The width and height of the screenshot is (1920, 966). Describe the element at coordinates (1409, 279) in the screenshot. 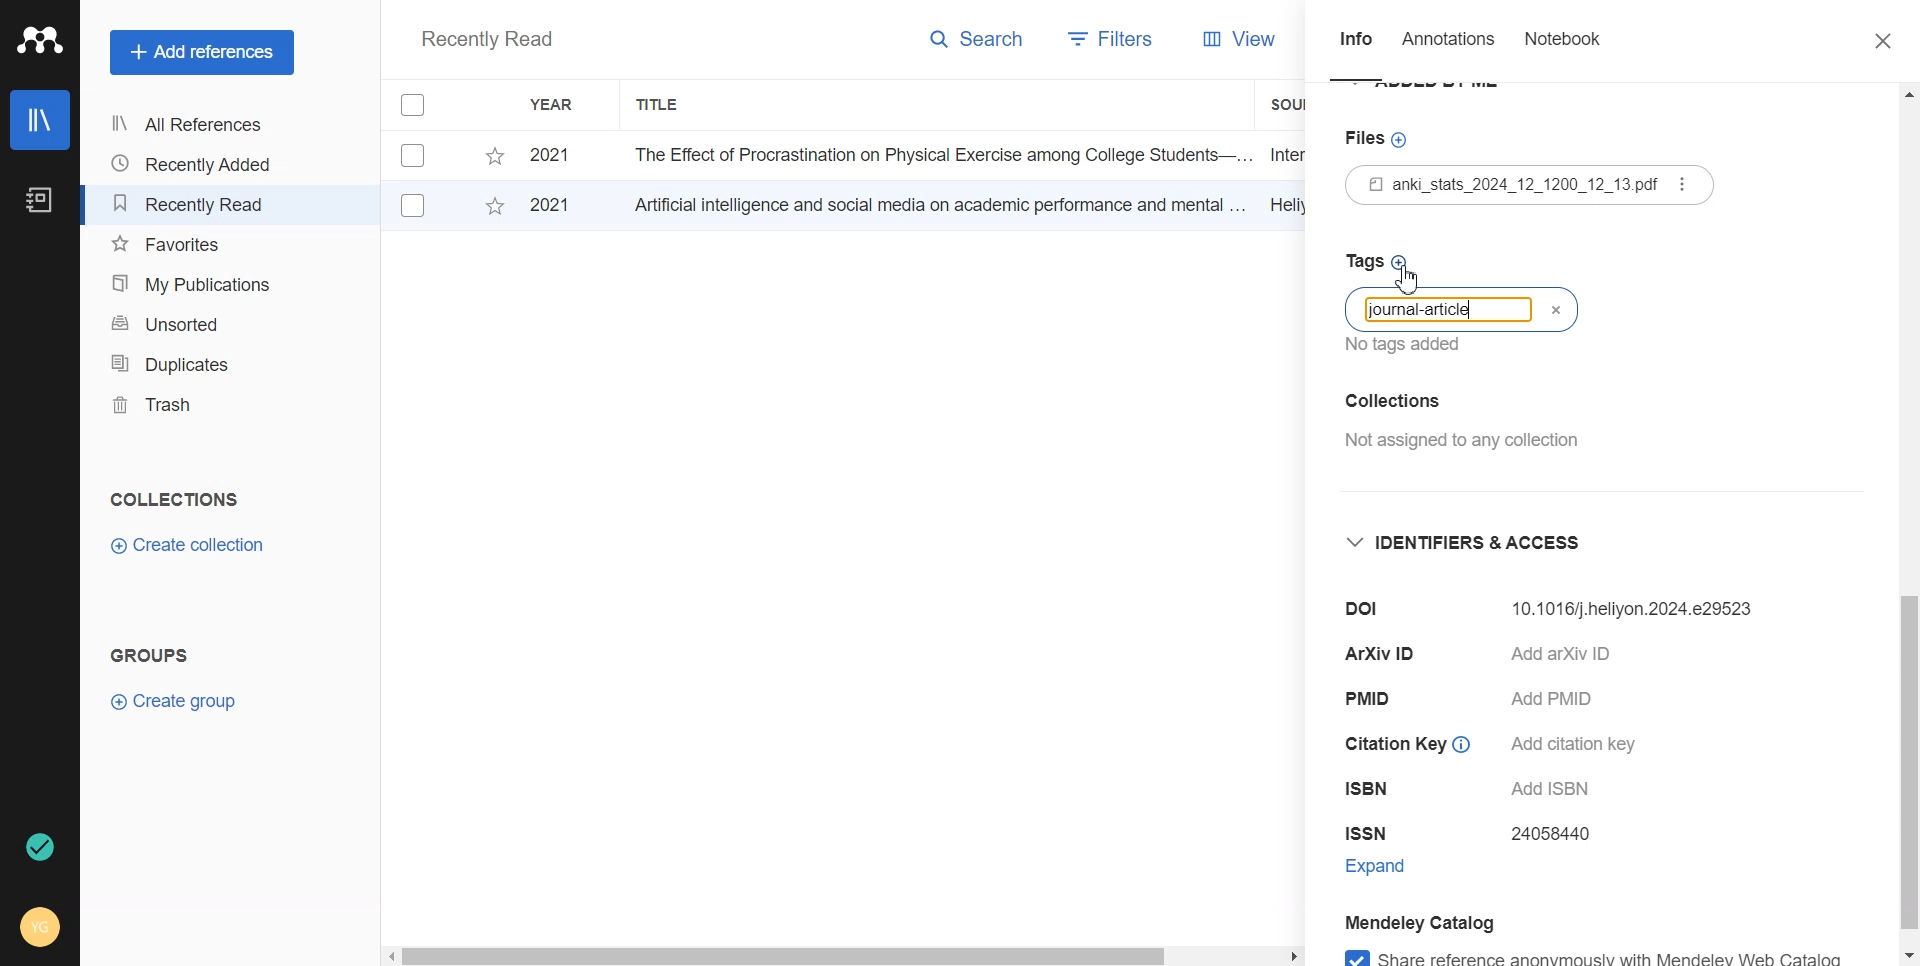

I see `Cursor` at that location.